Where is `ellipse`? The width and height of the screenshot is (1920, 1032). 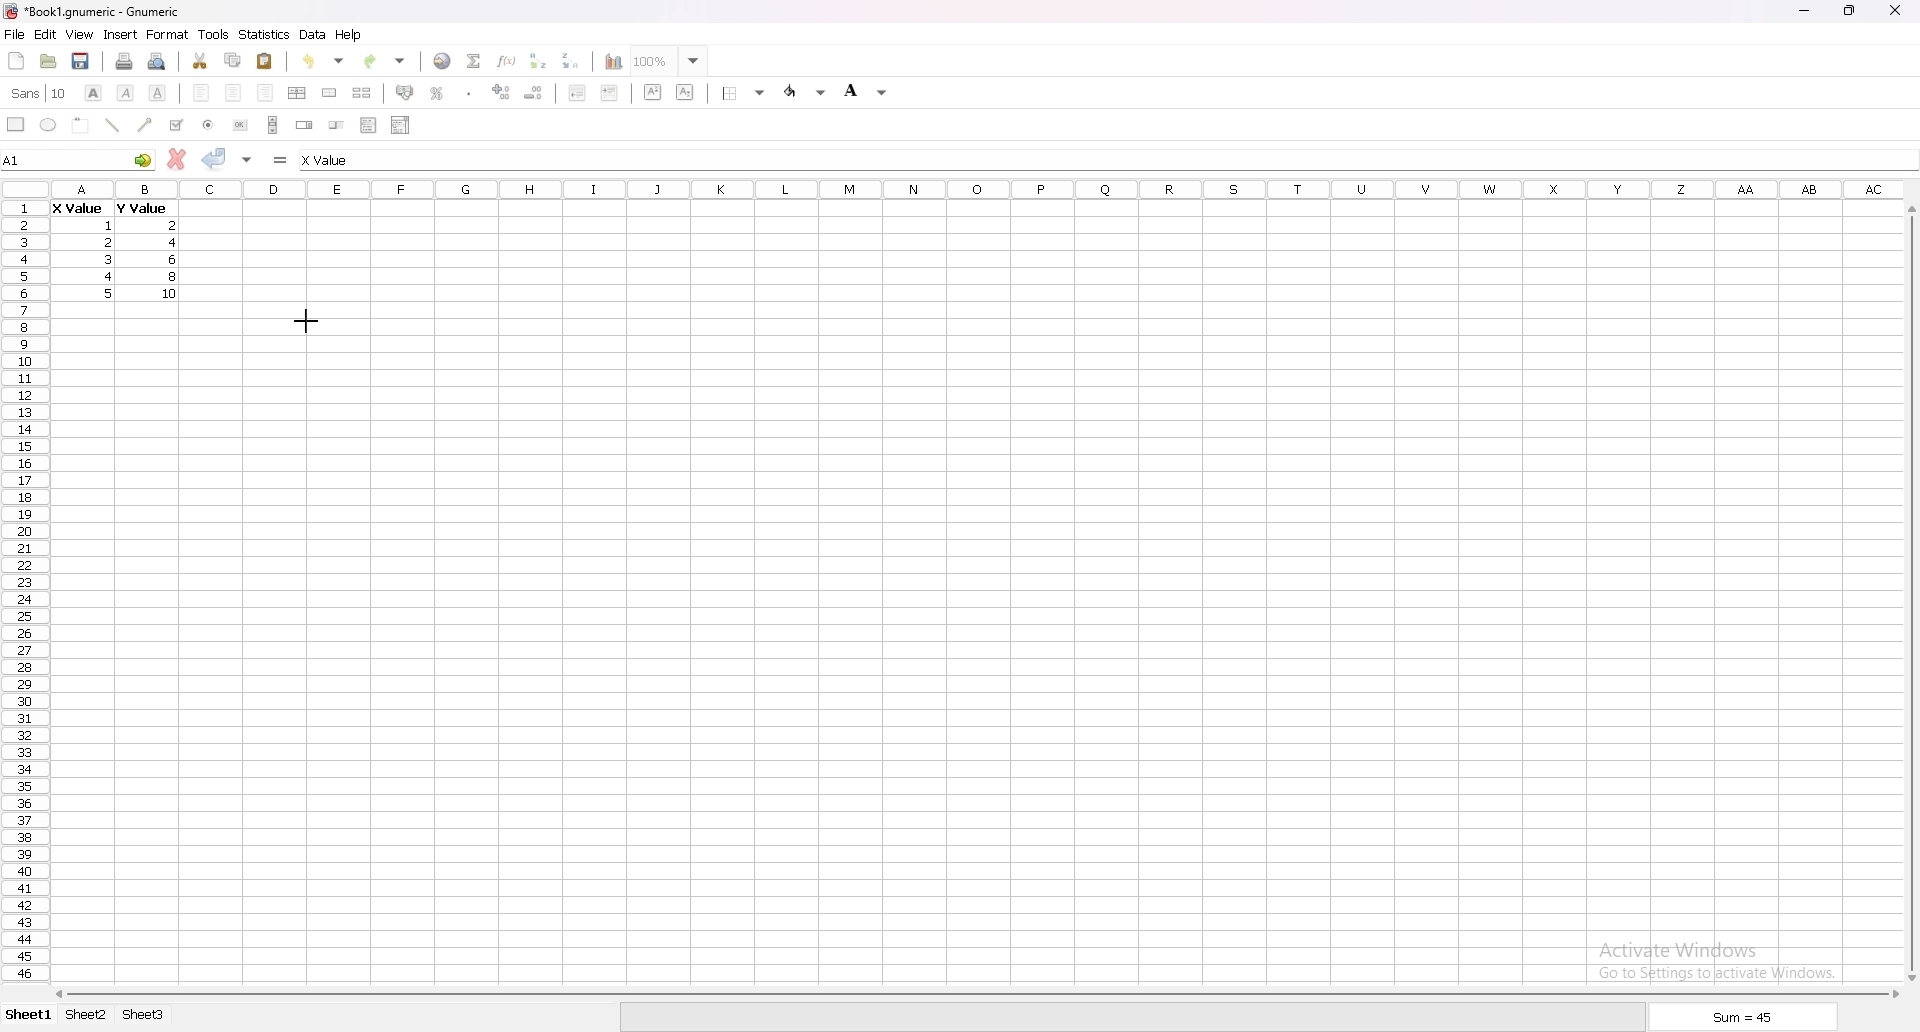
ellipse is located at coordinates (48, 124).